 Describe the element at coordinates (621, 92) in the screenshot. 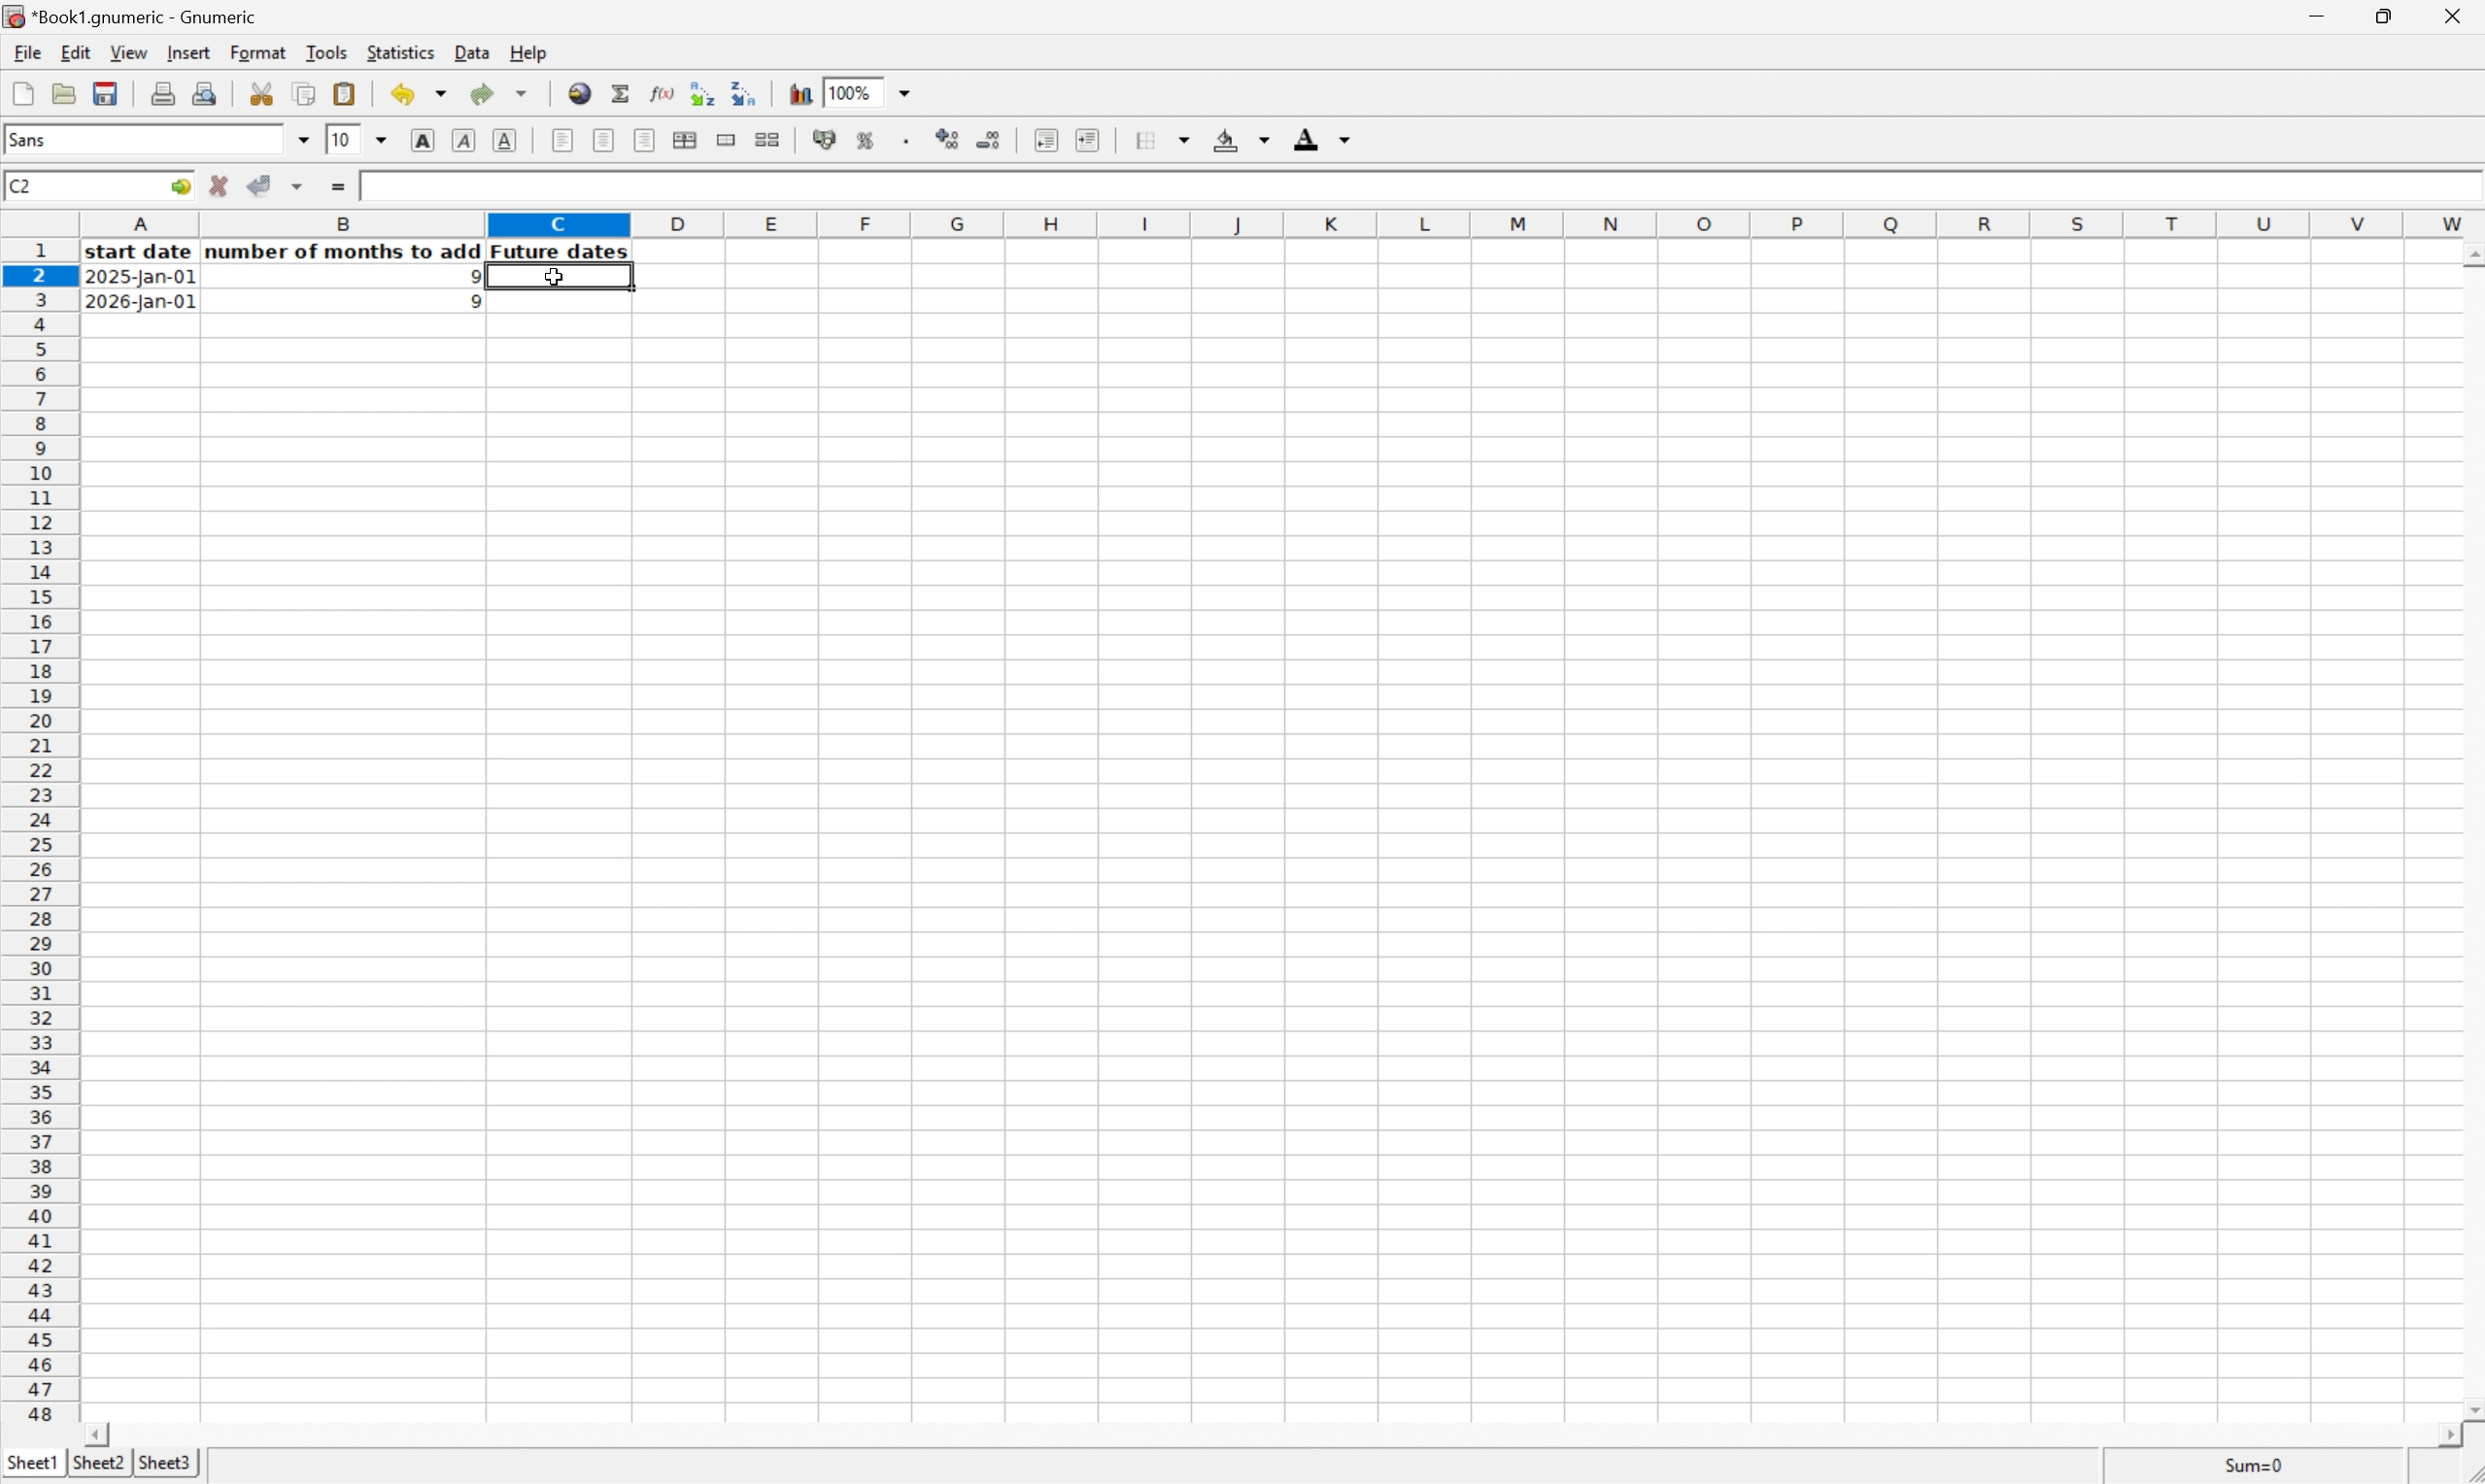

I see `Sum in current cell` at that location.